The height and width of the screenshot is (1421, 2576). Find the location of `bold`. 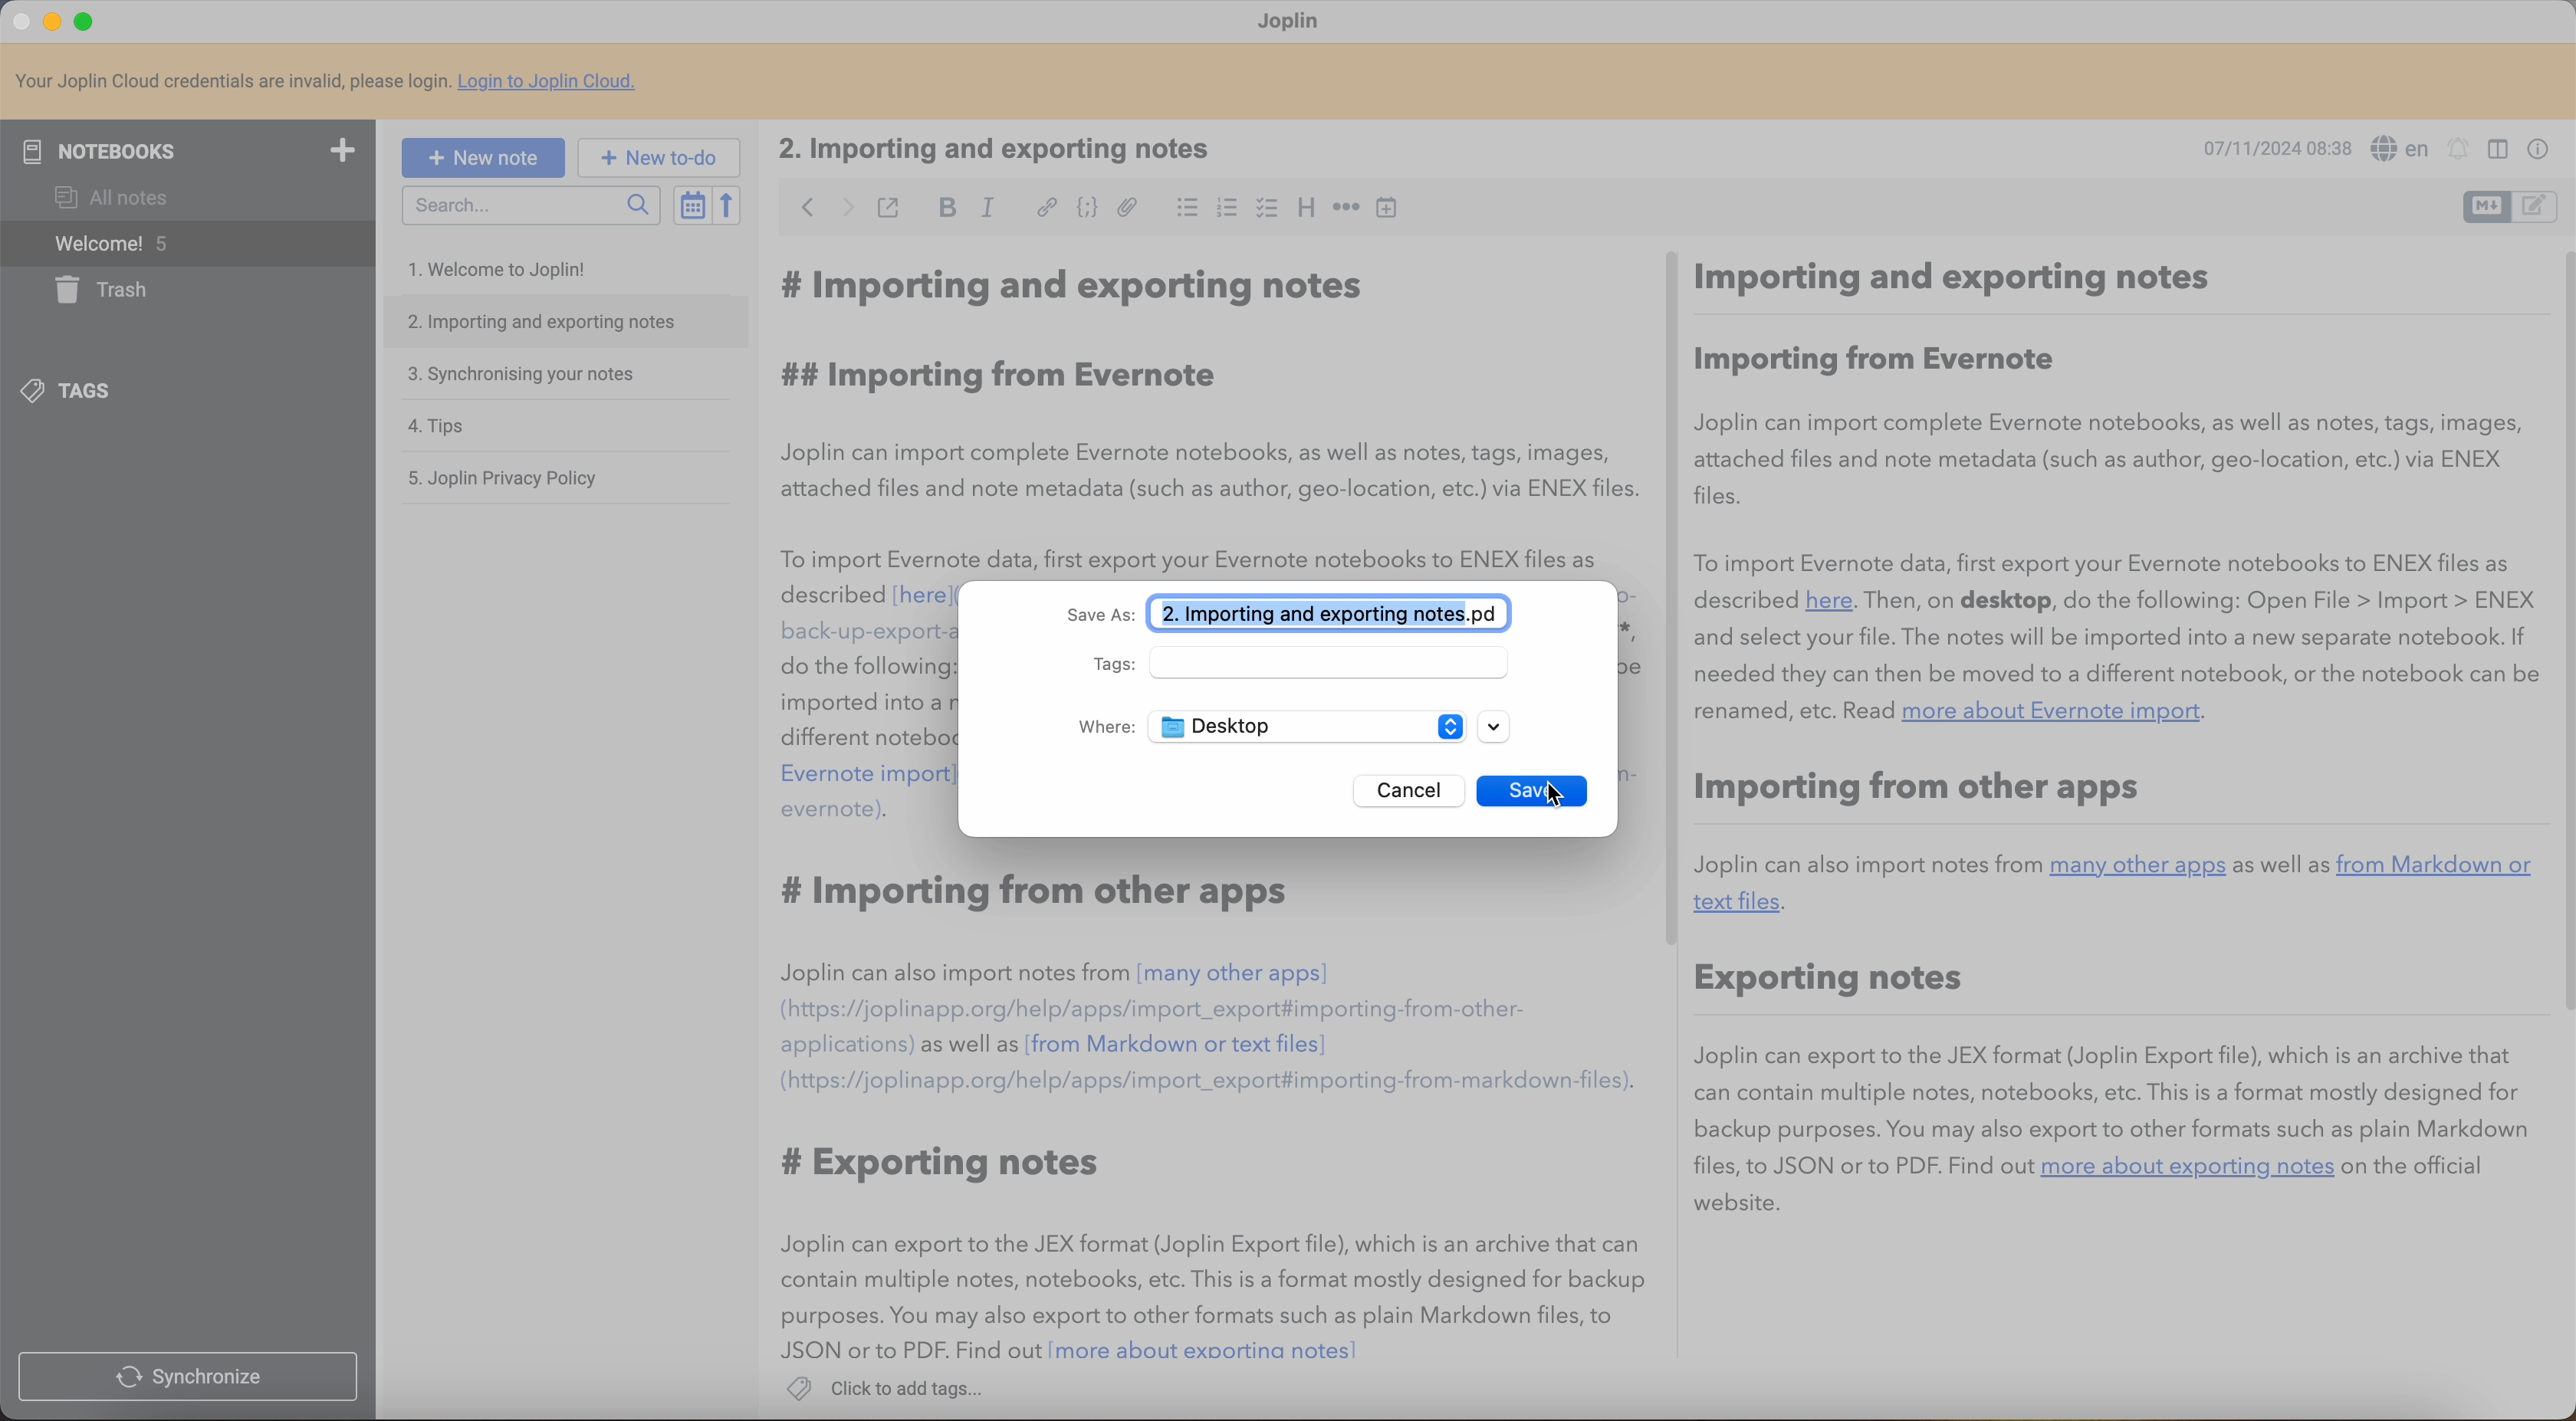

bold is located at coordinates (950, 206).